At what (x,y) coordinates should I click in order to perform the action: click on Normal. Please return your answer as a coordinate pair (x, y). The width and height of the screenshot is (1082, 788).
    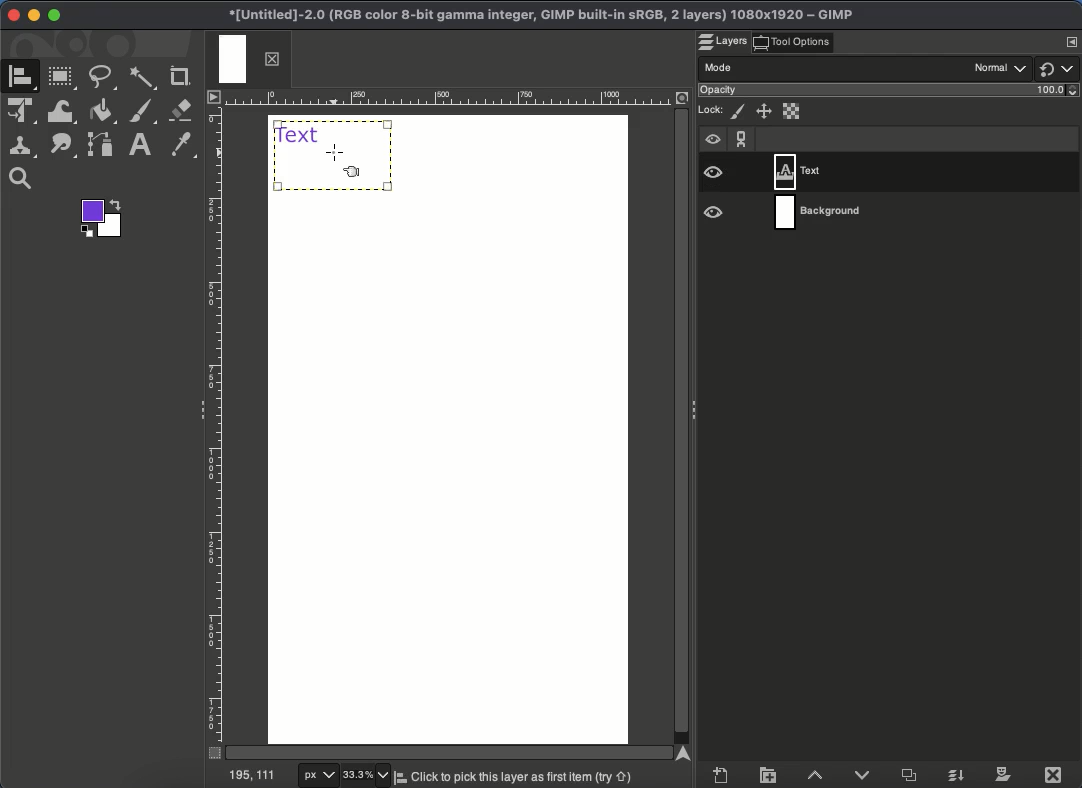
    Looking at the image, I should click on (1001, 67).